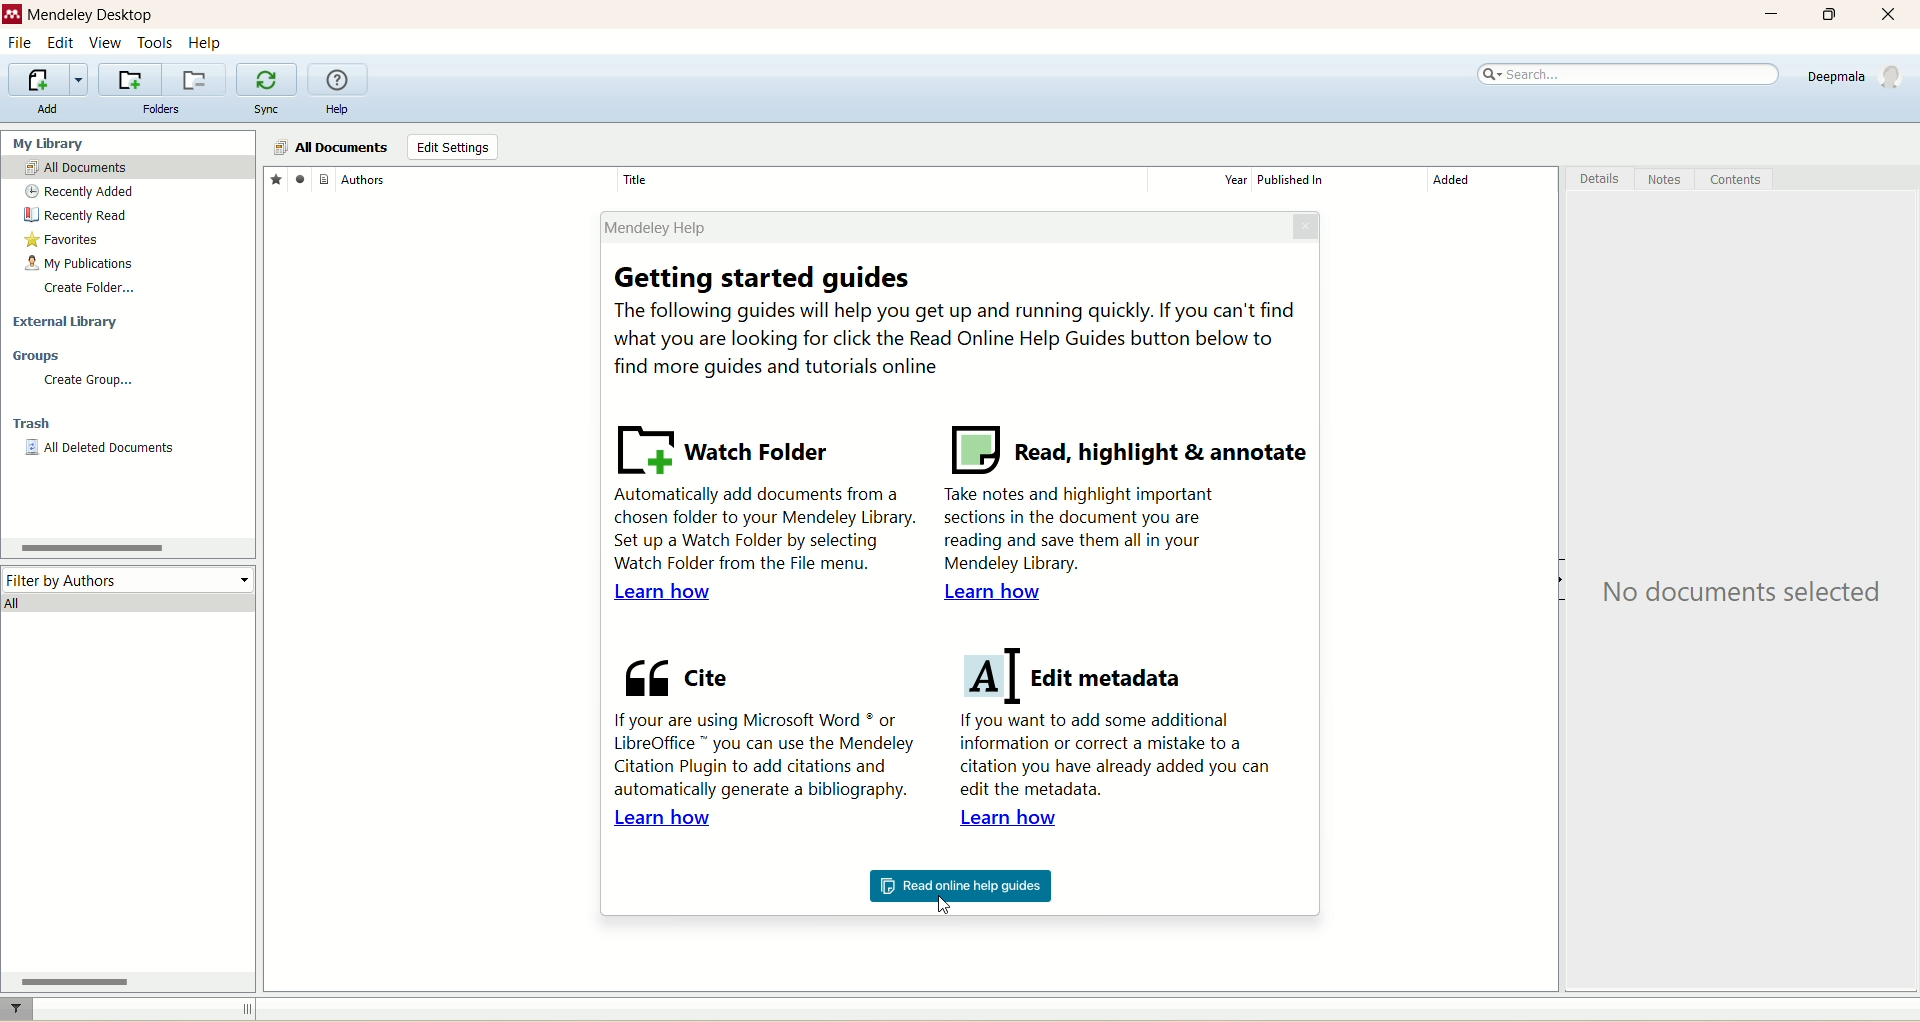 The height and width of the screenshot is (1022, 1920). Describe the element at coordinates (959, 887) in the screenshot. I see `read online help guide` at that location.